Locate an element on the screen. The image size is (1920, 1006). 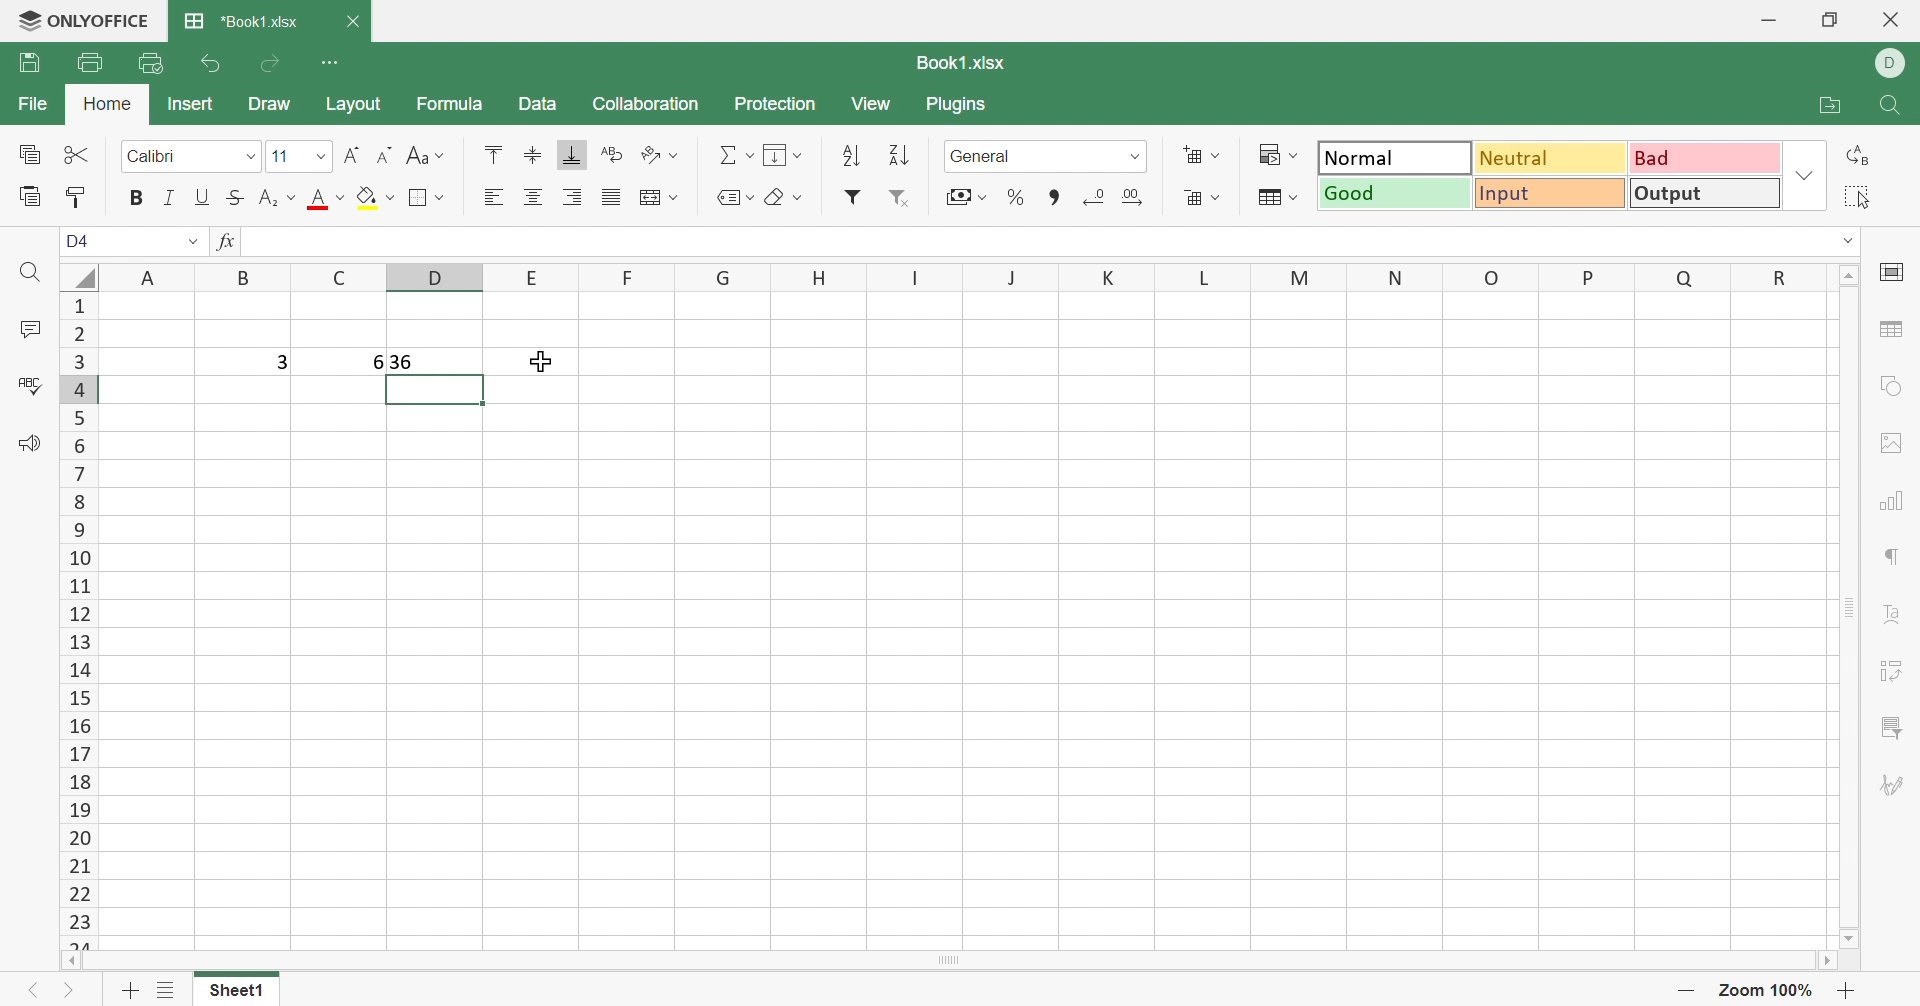
Redo is located at coordinates (271, 63).